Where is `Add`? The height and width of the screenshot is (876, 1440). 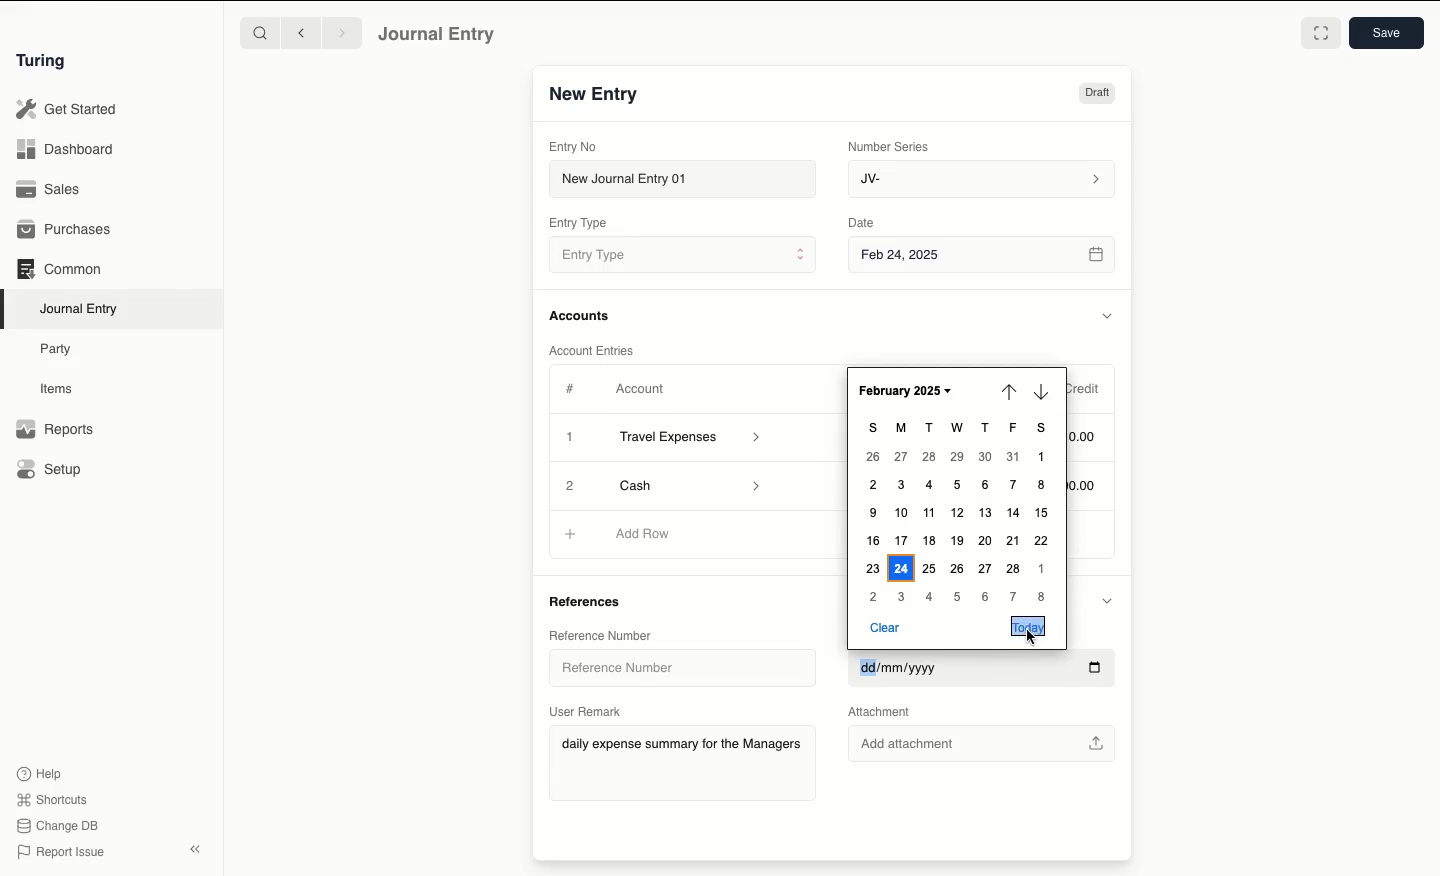 Add is located at coordinates (569, 483).